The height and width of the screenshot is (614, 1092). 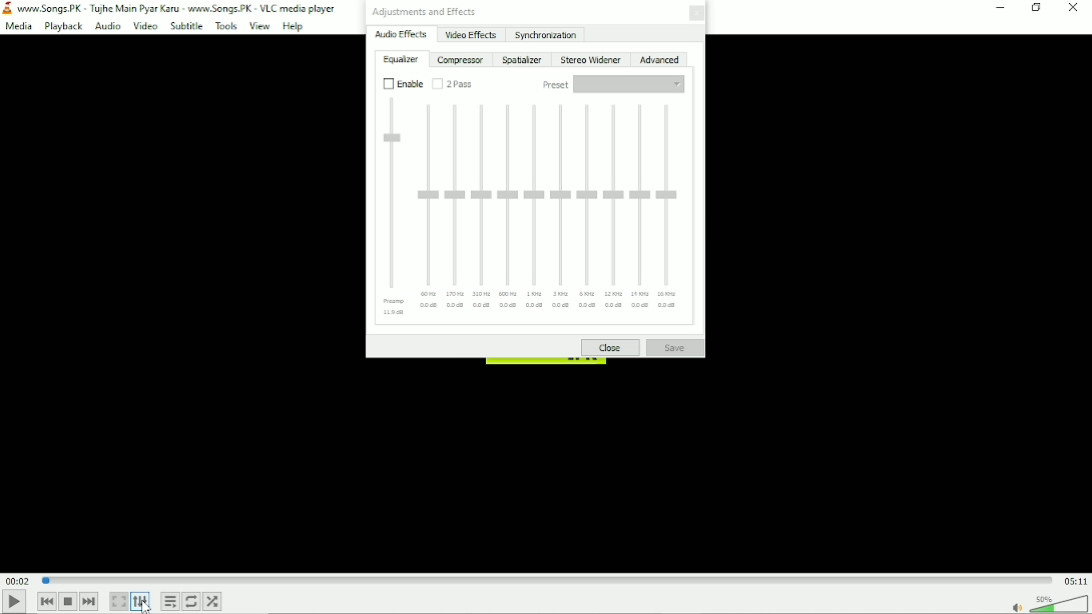 What do you see at coordinates (1037, 9) in the screenshot?
I see `Restore down` at bounding box center [1037, 9].